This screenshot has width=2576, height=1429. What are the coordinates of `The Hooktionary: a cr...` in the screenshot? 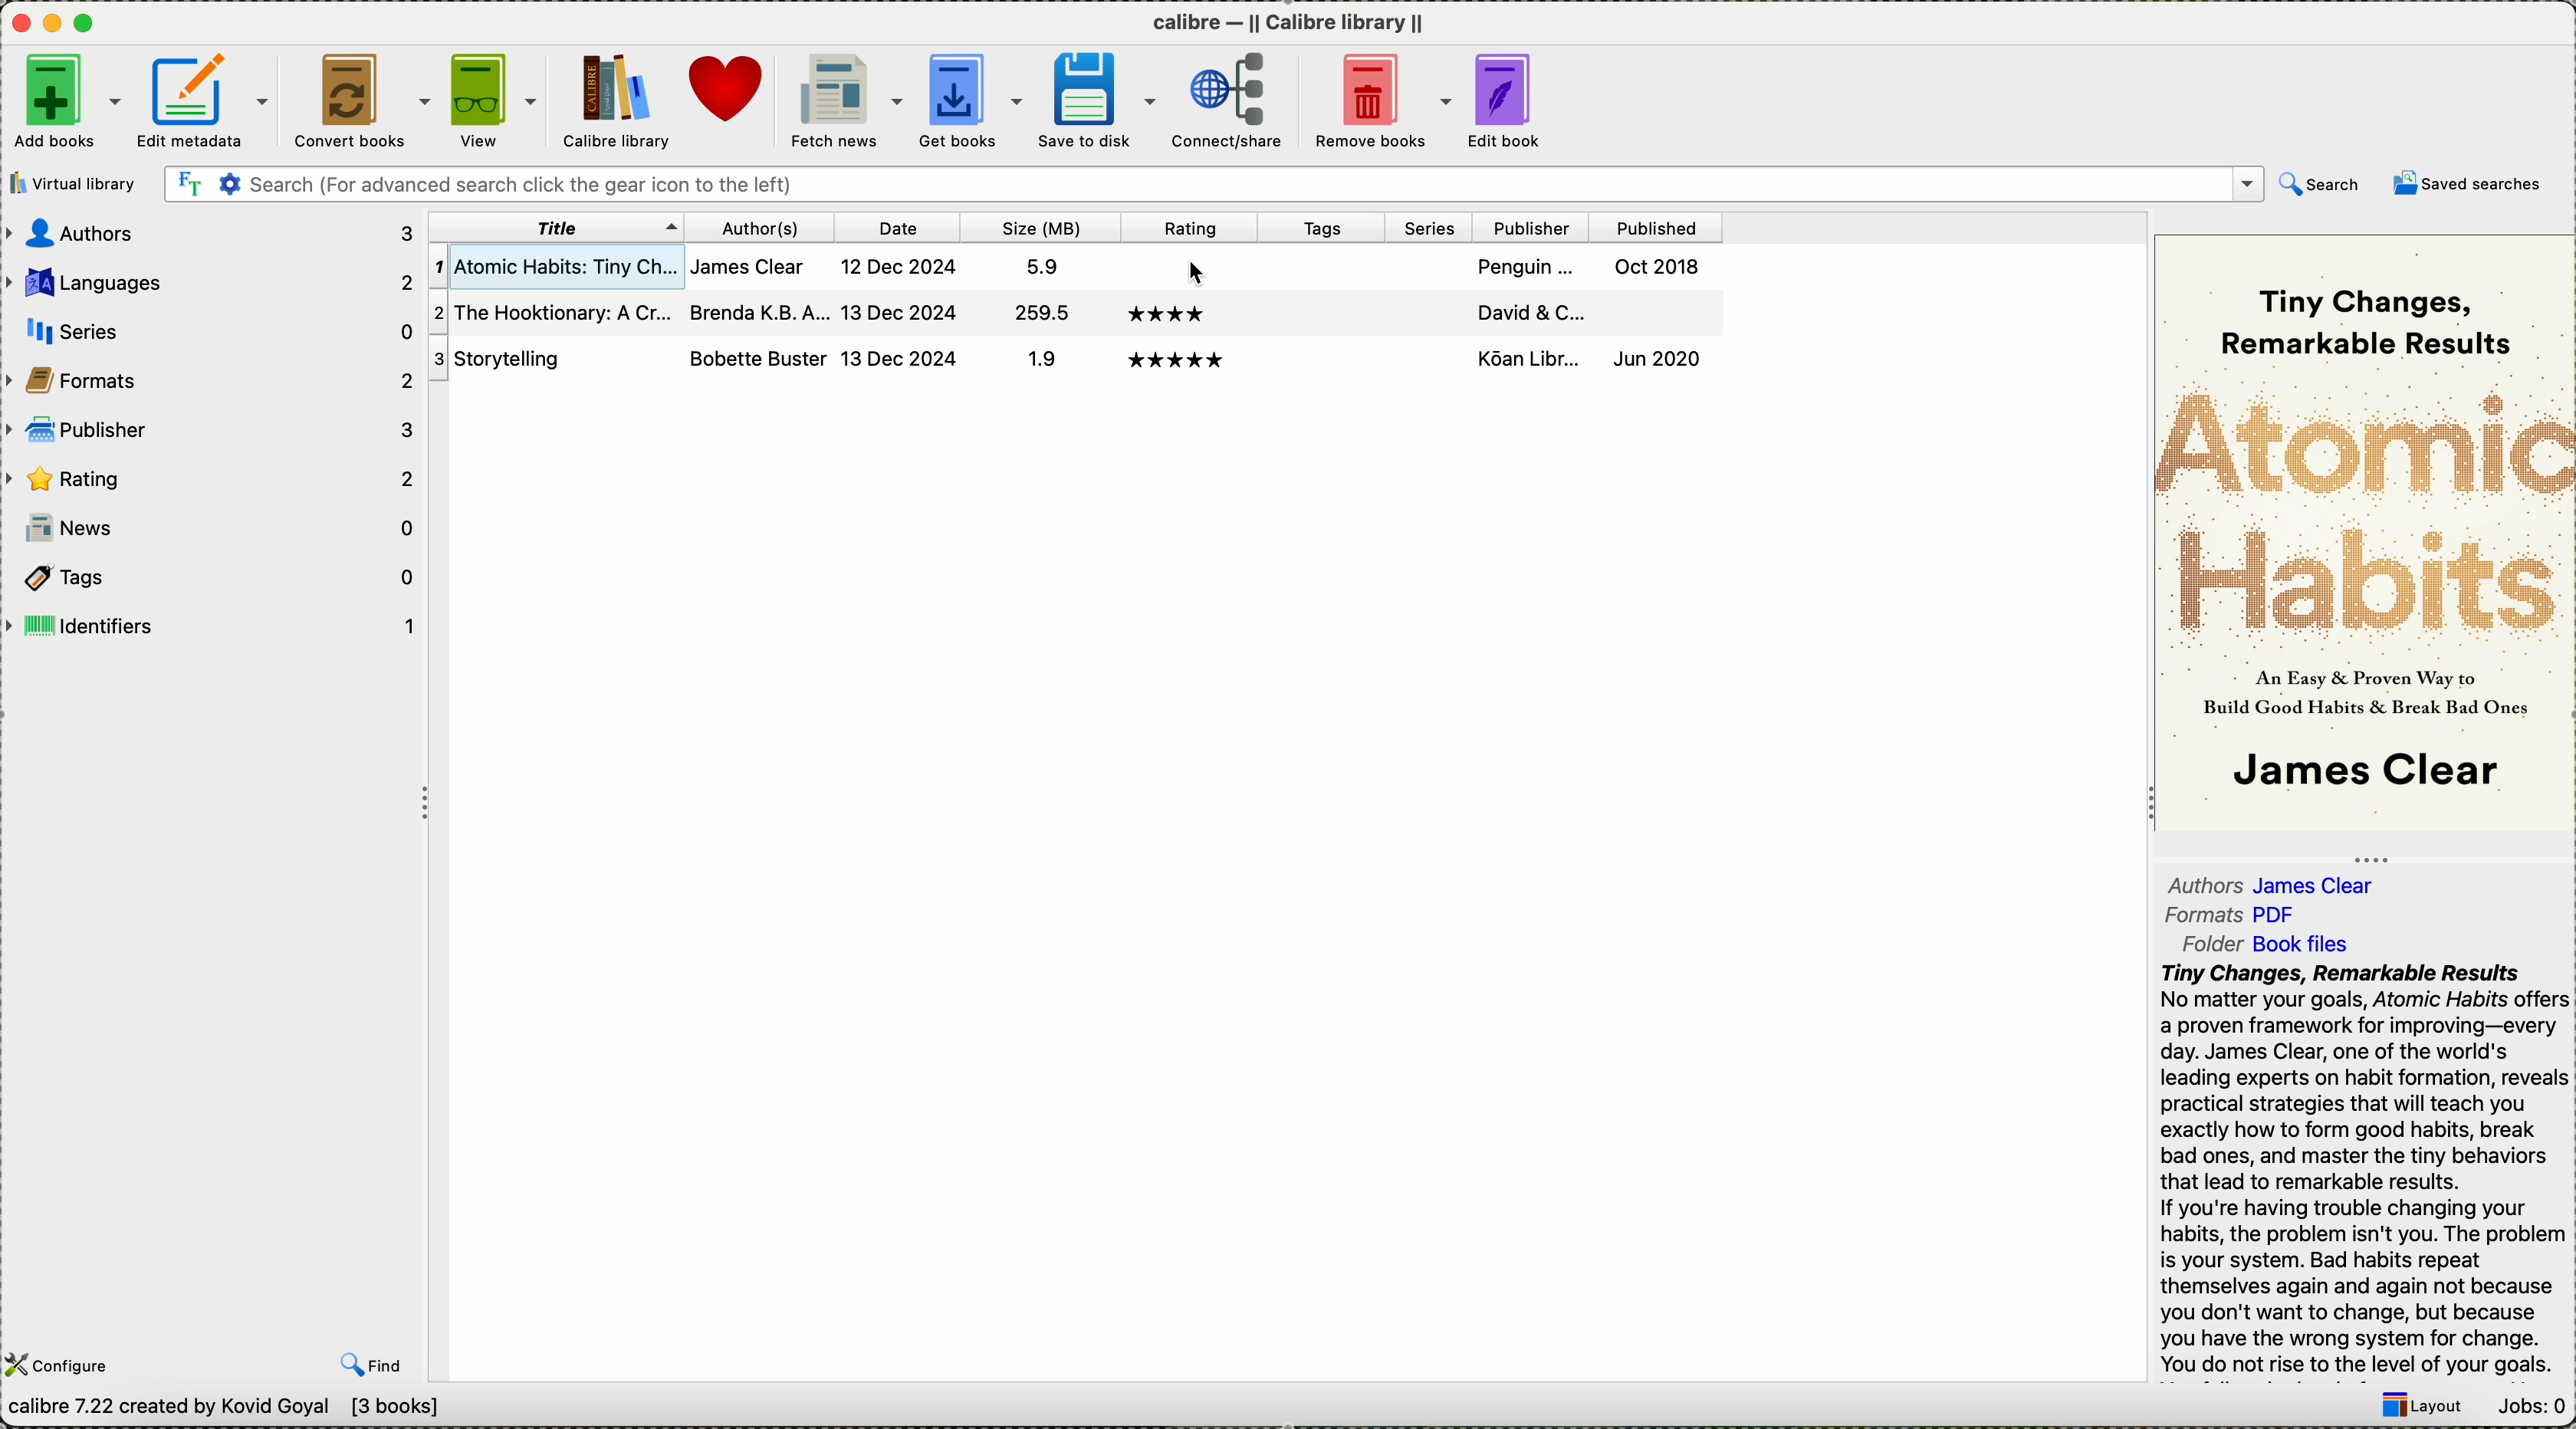 It's located at (550, 314).